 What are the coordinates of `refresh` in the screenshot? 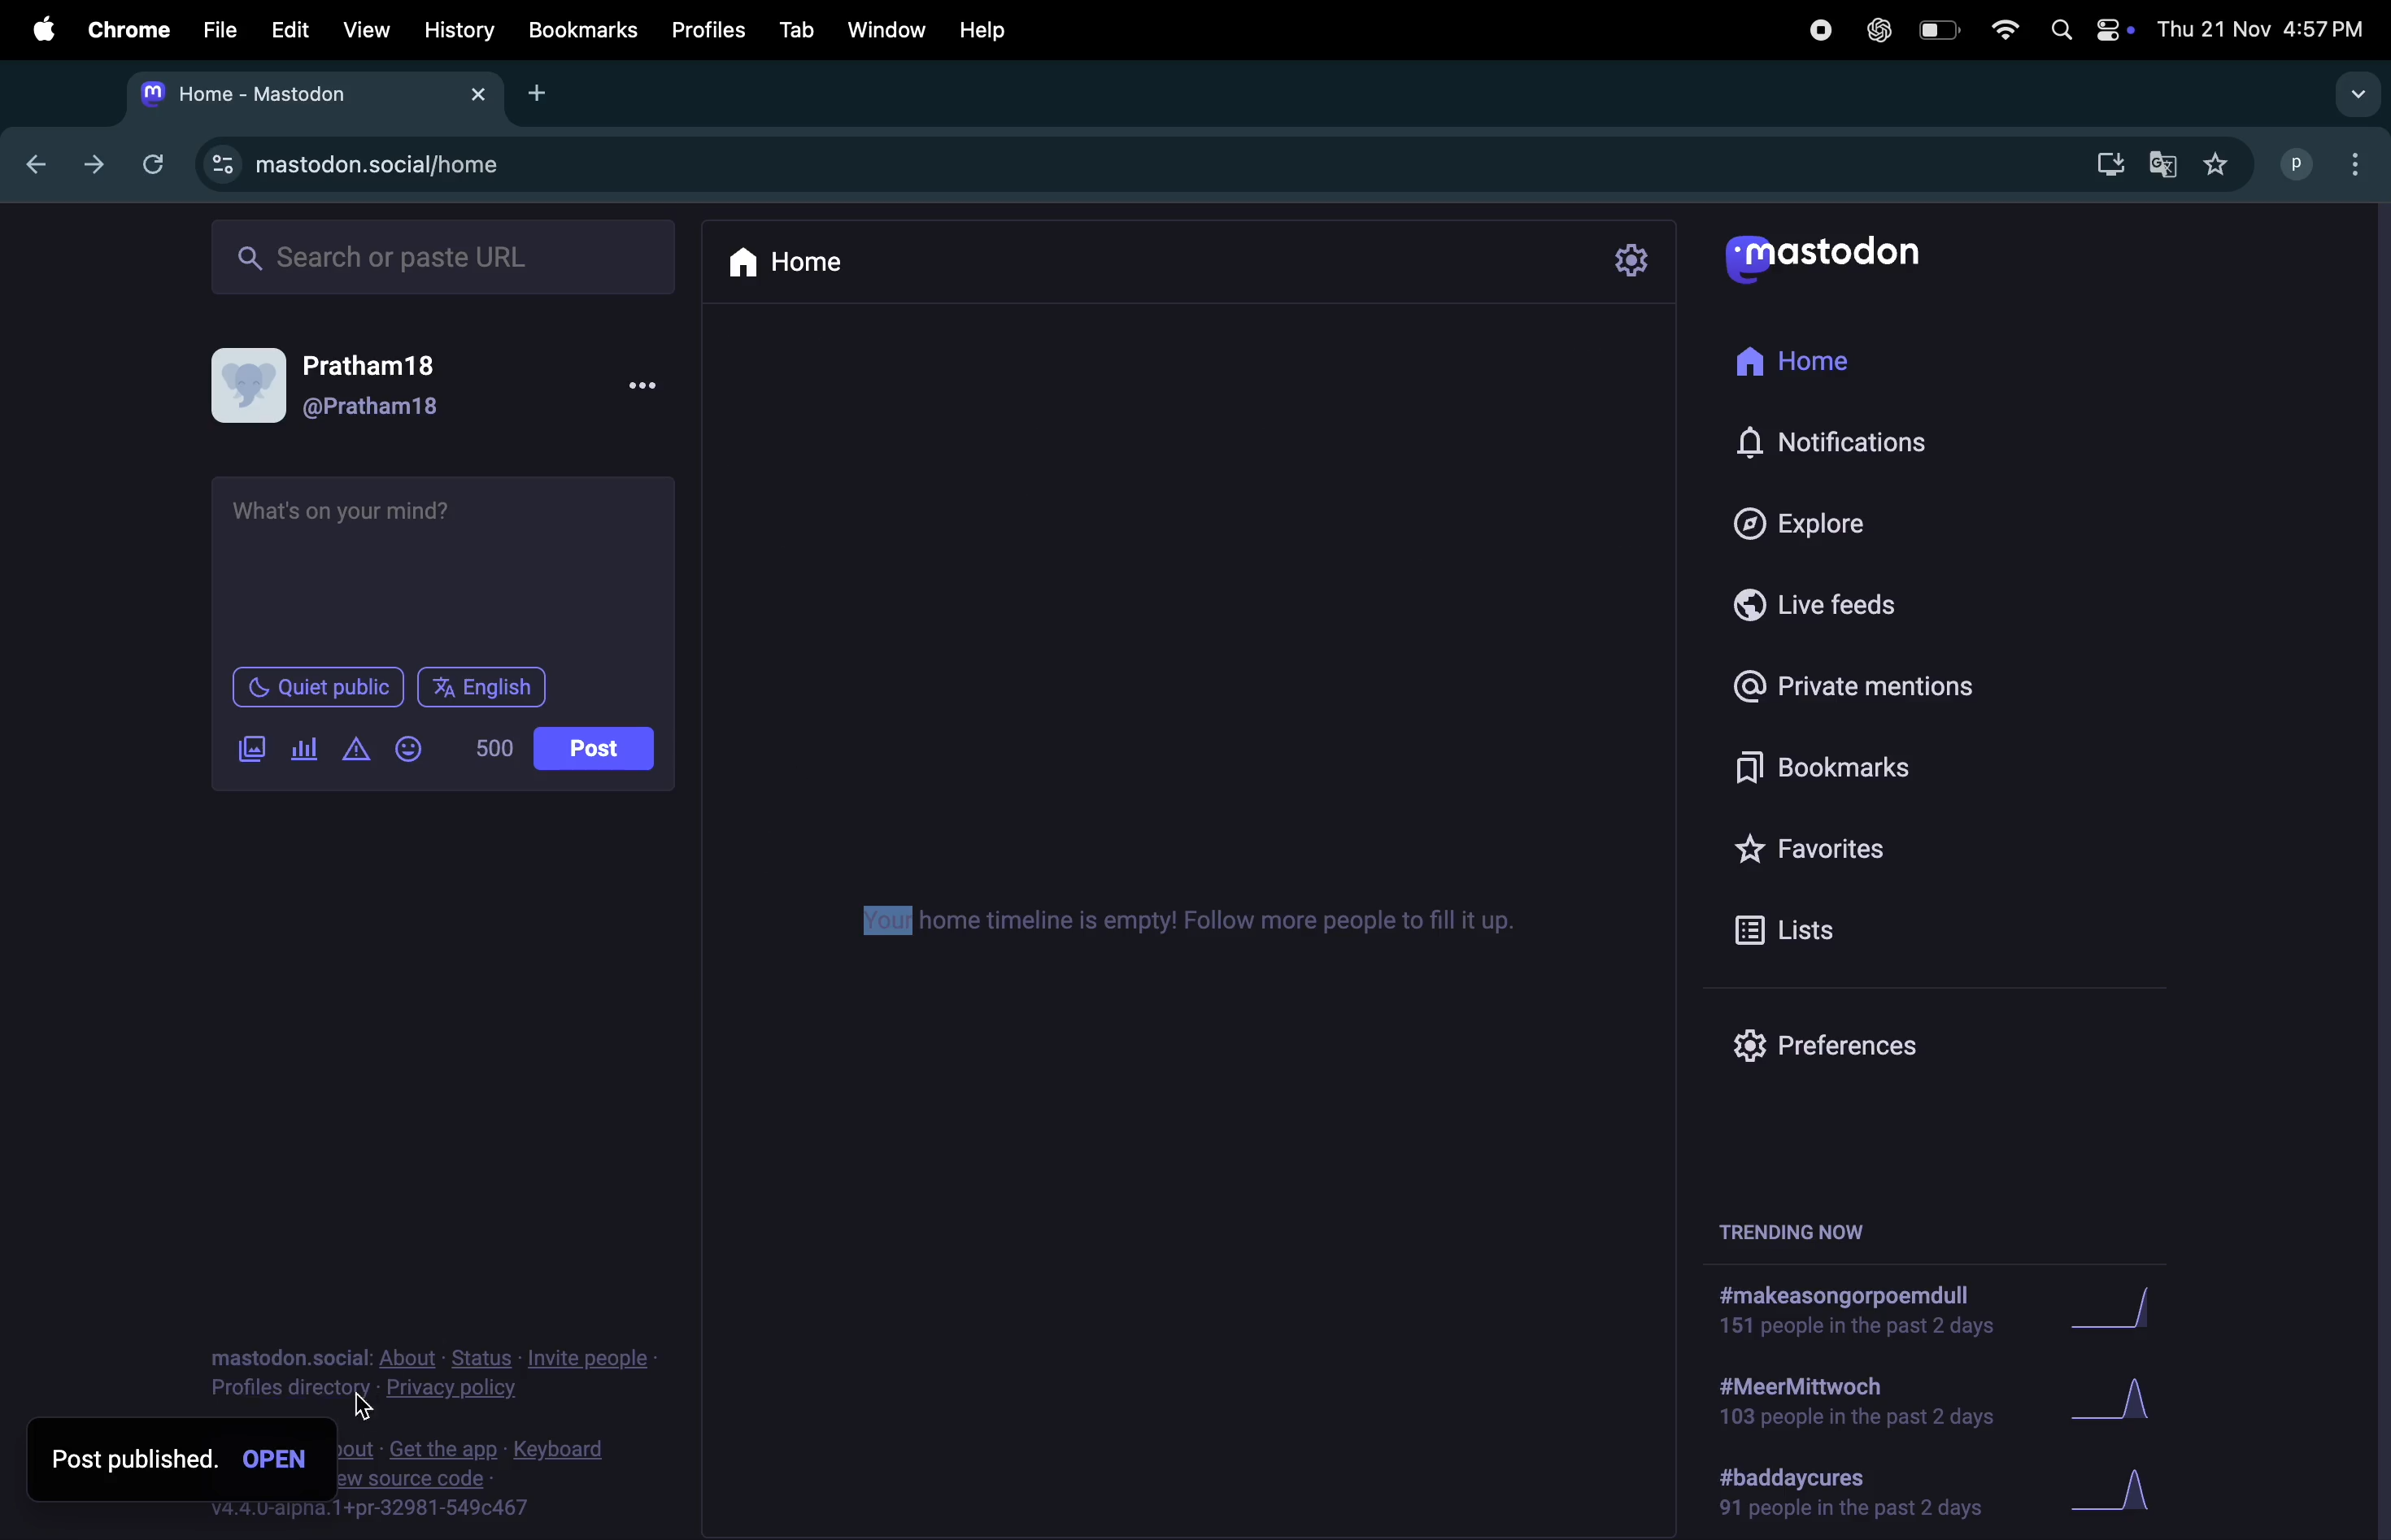 It's located at (148, 162).